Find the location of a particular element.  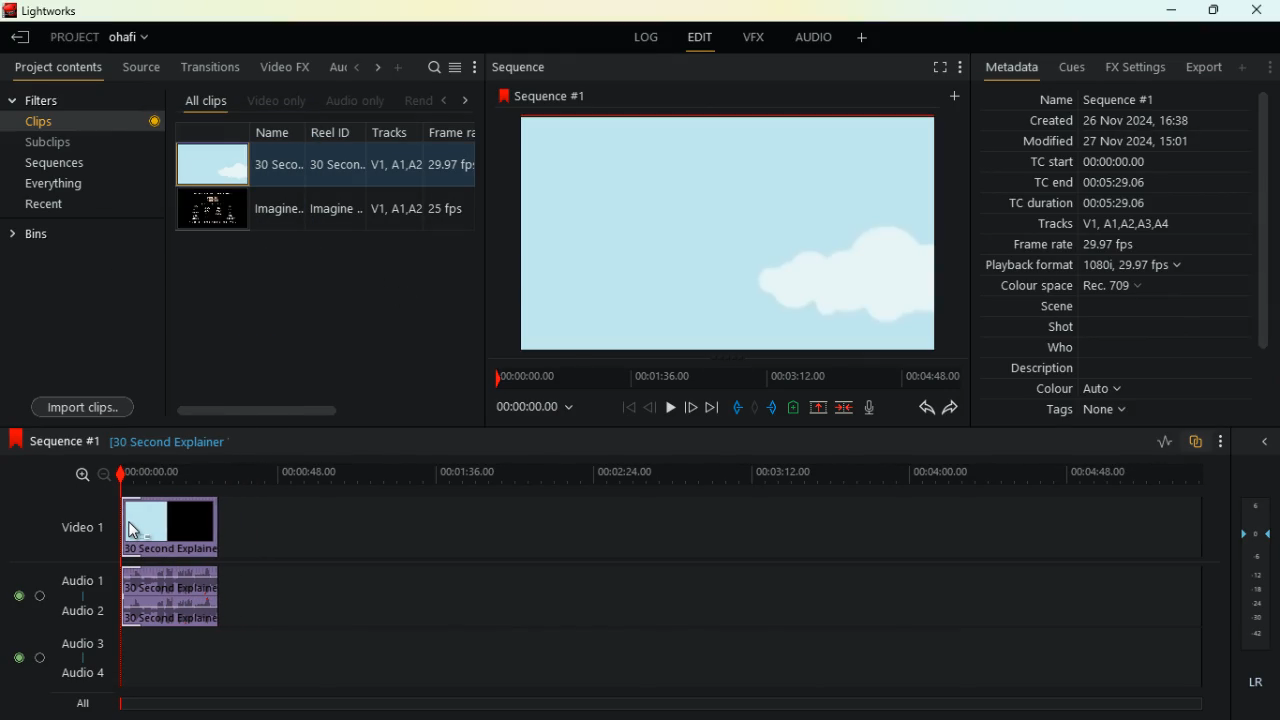

cues is located at coordinates (1069, 69).